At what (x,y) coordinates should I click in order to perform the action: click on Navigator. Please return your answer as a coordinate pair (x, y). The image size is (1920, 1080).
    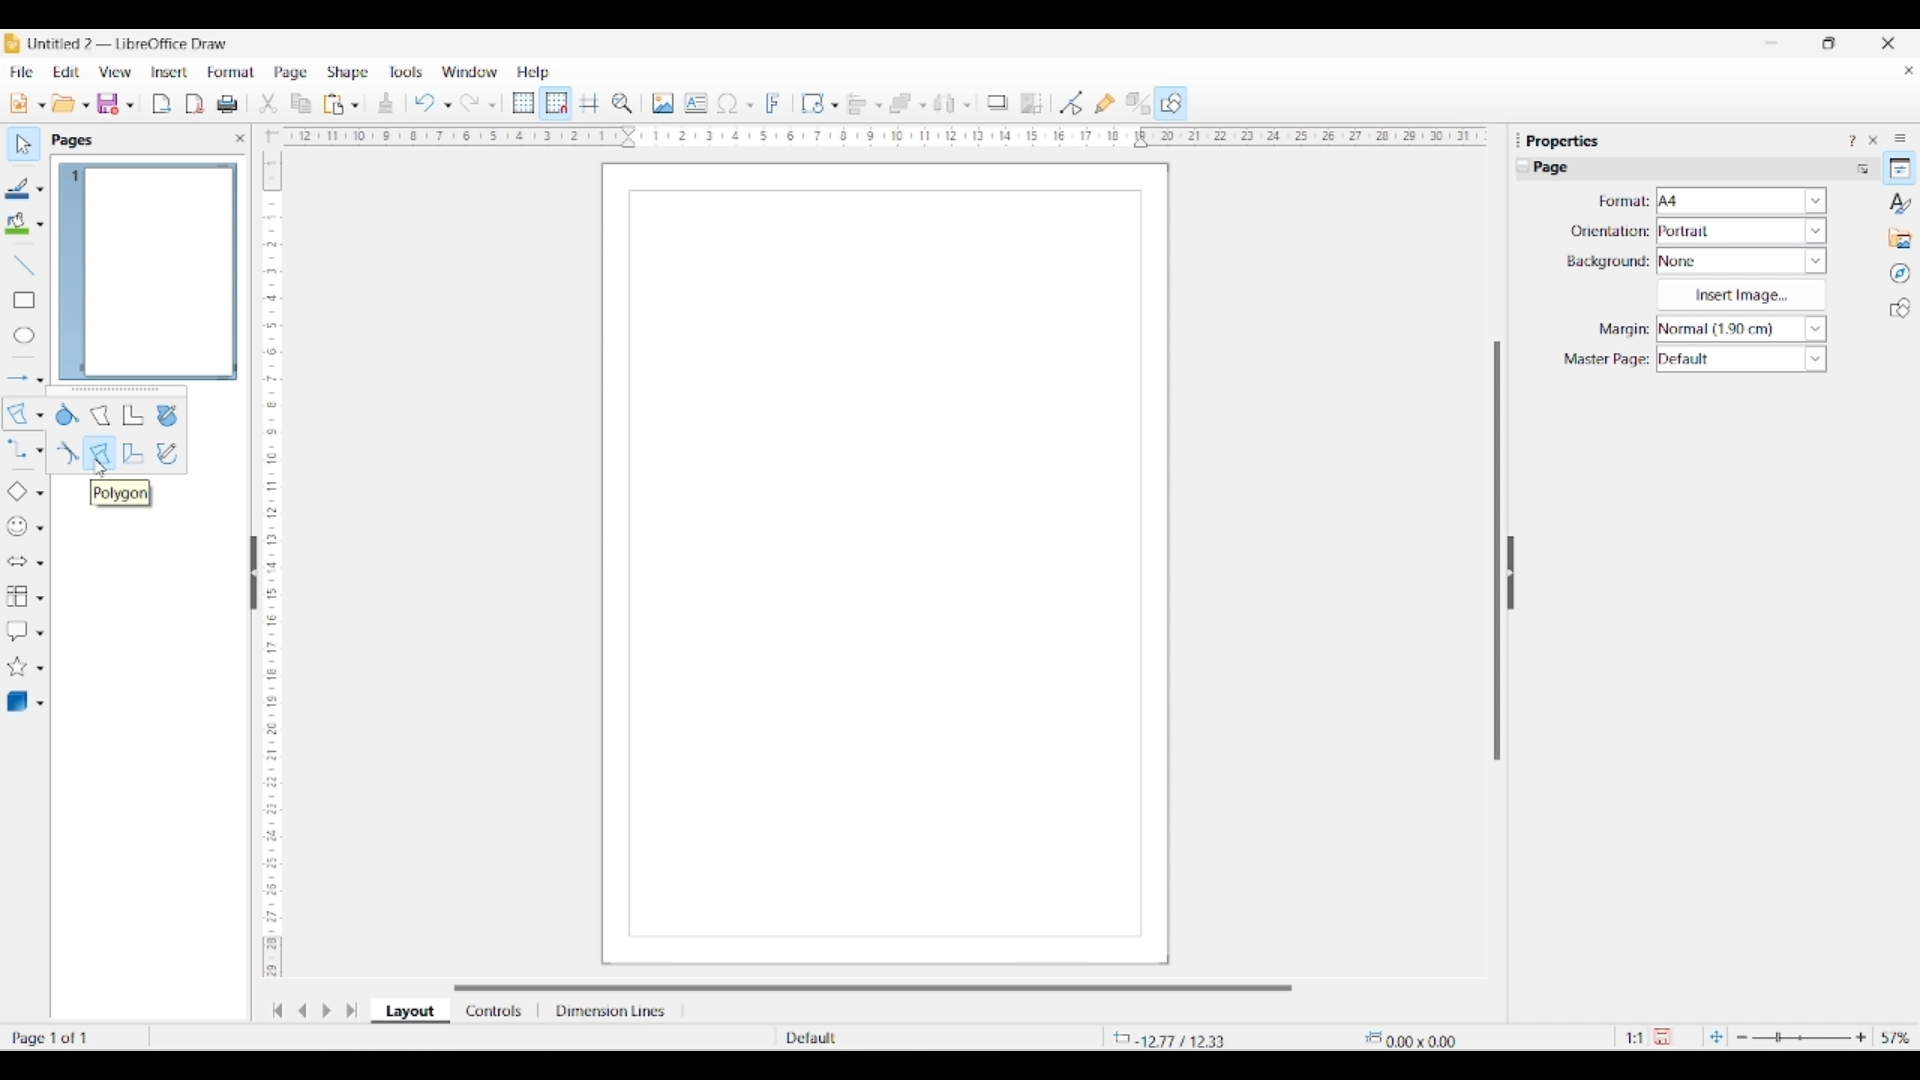
    Looking at the image, I should click on (1900, 274).